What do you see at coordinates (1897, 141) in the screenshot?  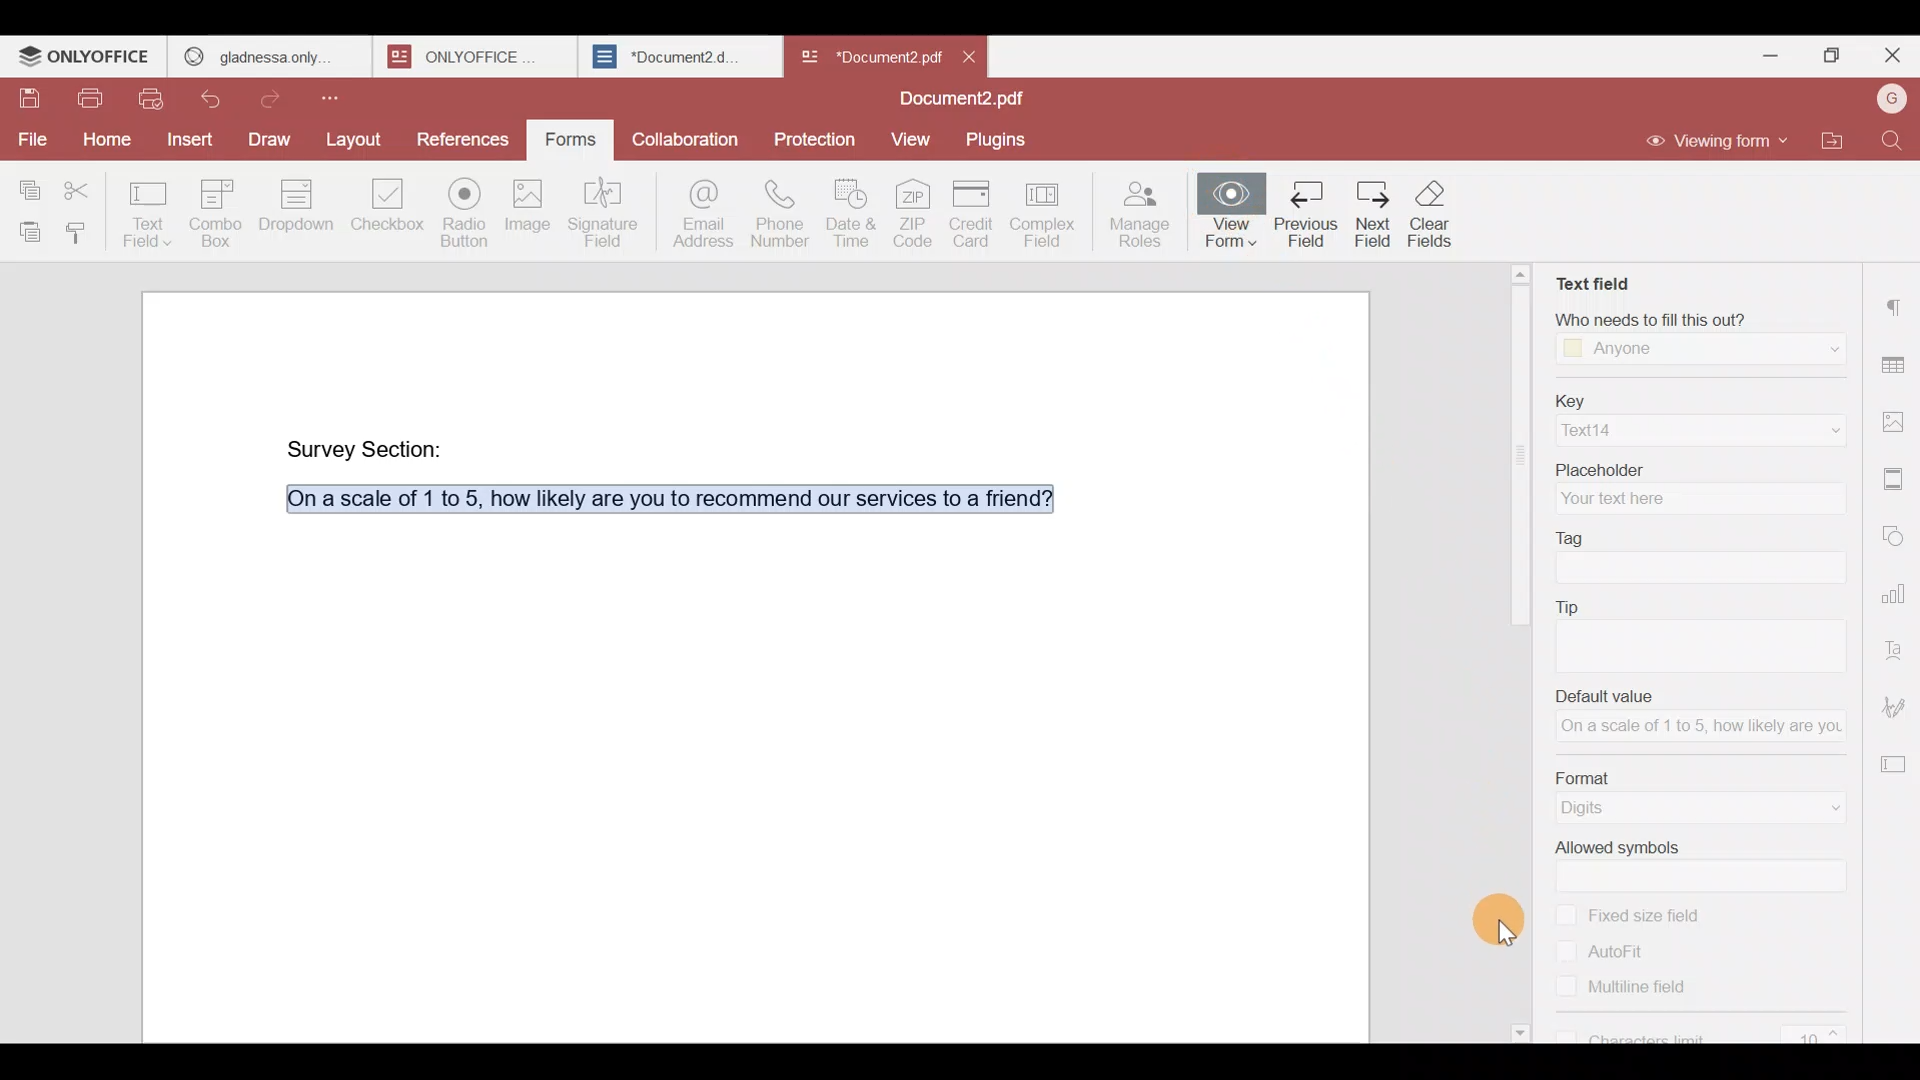 I see `Find` at bounding box center [1897, 141].